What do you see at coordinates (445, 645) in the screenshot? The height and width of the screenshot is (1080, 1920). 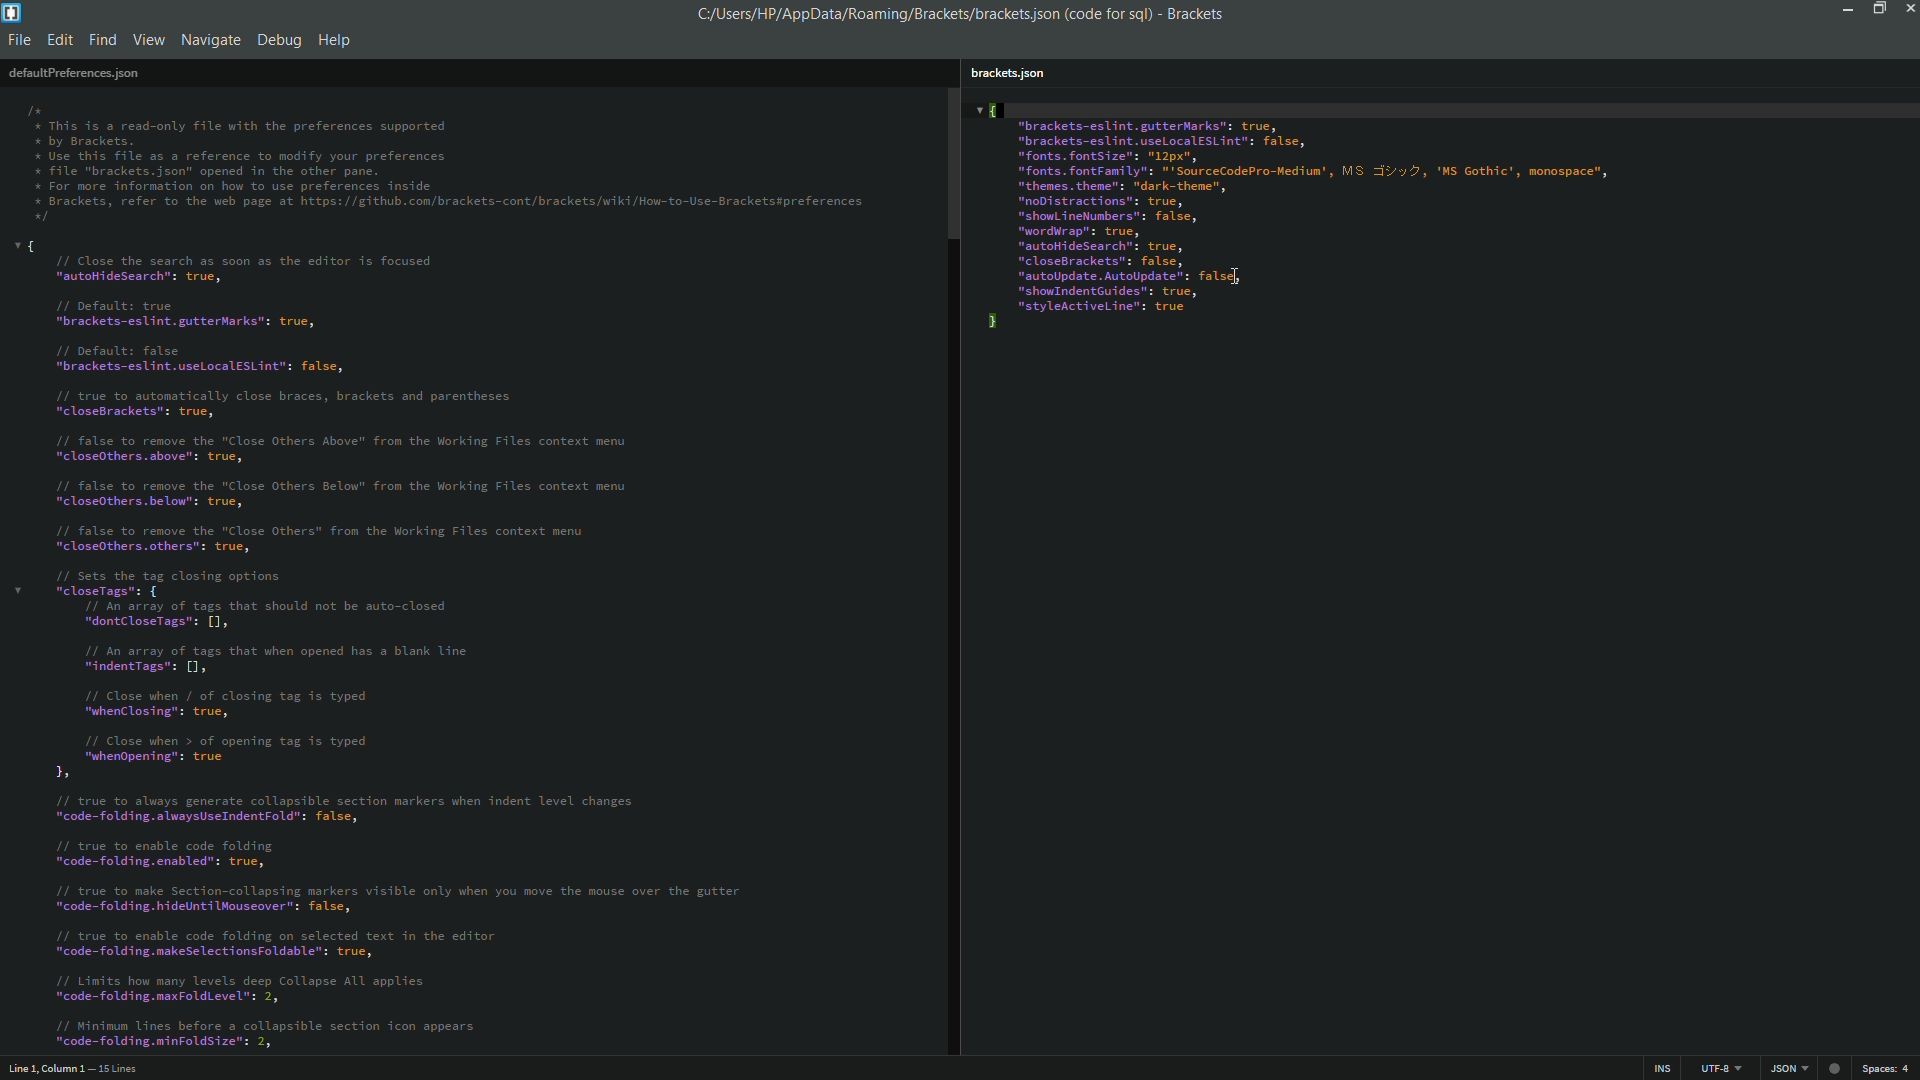 I see `v{
// Close the search as soon as the editor is focused
“autoHidesearch": true,
// Default: true
“brackets-eslint.gutterMarks": true,
// Default: false
"brackets-eslint.useLocalesLint": false,
// true to automatically close braces, brackets and parentheses
"closeBrackets": true,
// false to remove the "Close Others Above" from the Working Files context menu
"closeothers.above": true,
// false to remove the "Close Others Below" from the Working Files context menu
"closeothers.below": true,
// false to remove the "Close Others" from the Working Files context menu
"closeOthers. others": true,
/1 sets the tag closing options
* “closeTags": {
// An array of tags that should not be auto-closed
"dontCloseTags": [1,
// An array of tags that when opened has a blank line
"indentTags": [1,
// Close when / of closing tag is typed
"whenClosing": true,
// Close when > of opening tag is typed
"whenOpening": true
by
// true to always generate collapsible section markers when indent level changes
"code-folding.alwaysUseIndentFold": false,
// true to enable code folding
"code-folding.enabled": true,
// true to make Section-collapsing markers visible only when you move the mouse over the gutter
"code-folding.hideuntilMouseover®: false,
// true to enable code folding on selected text in the editor
"code-folding.makeselectionsFoldable": true,
// Limits how many levels deep Collapse ALL applies
"code-folding.maxFoldLevel™: 2,
// Minimum Lines before a collapsible section icon appears
“code-folding.minFoldsize": 2,` at bounding box center [445, 645].